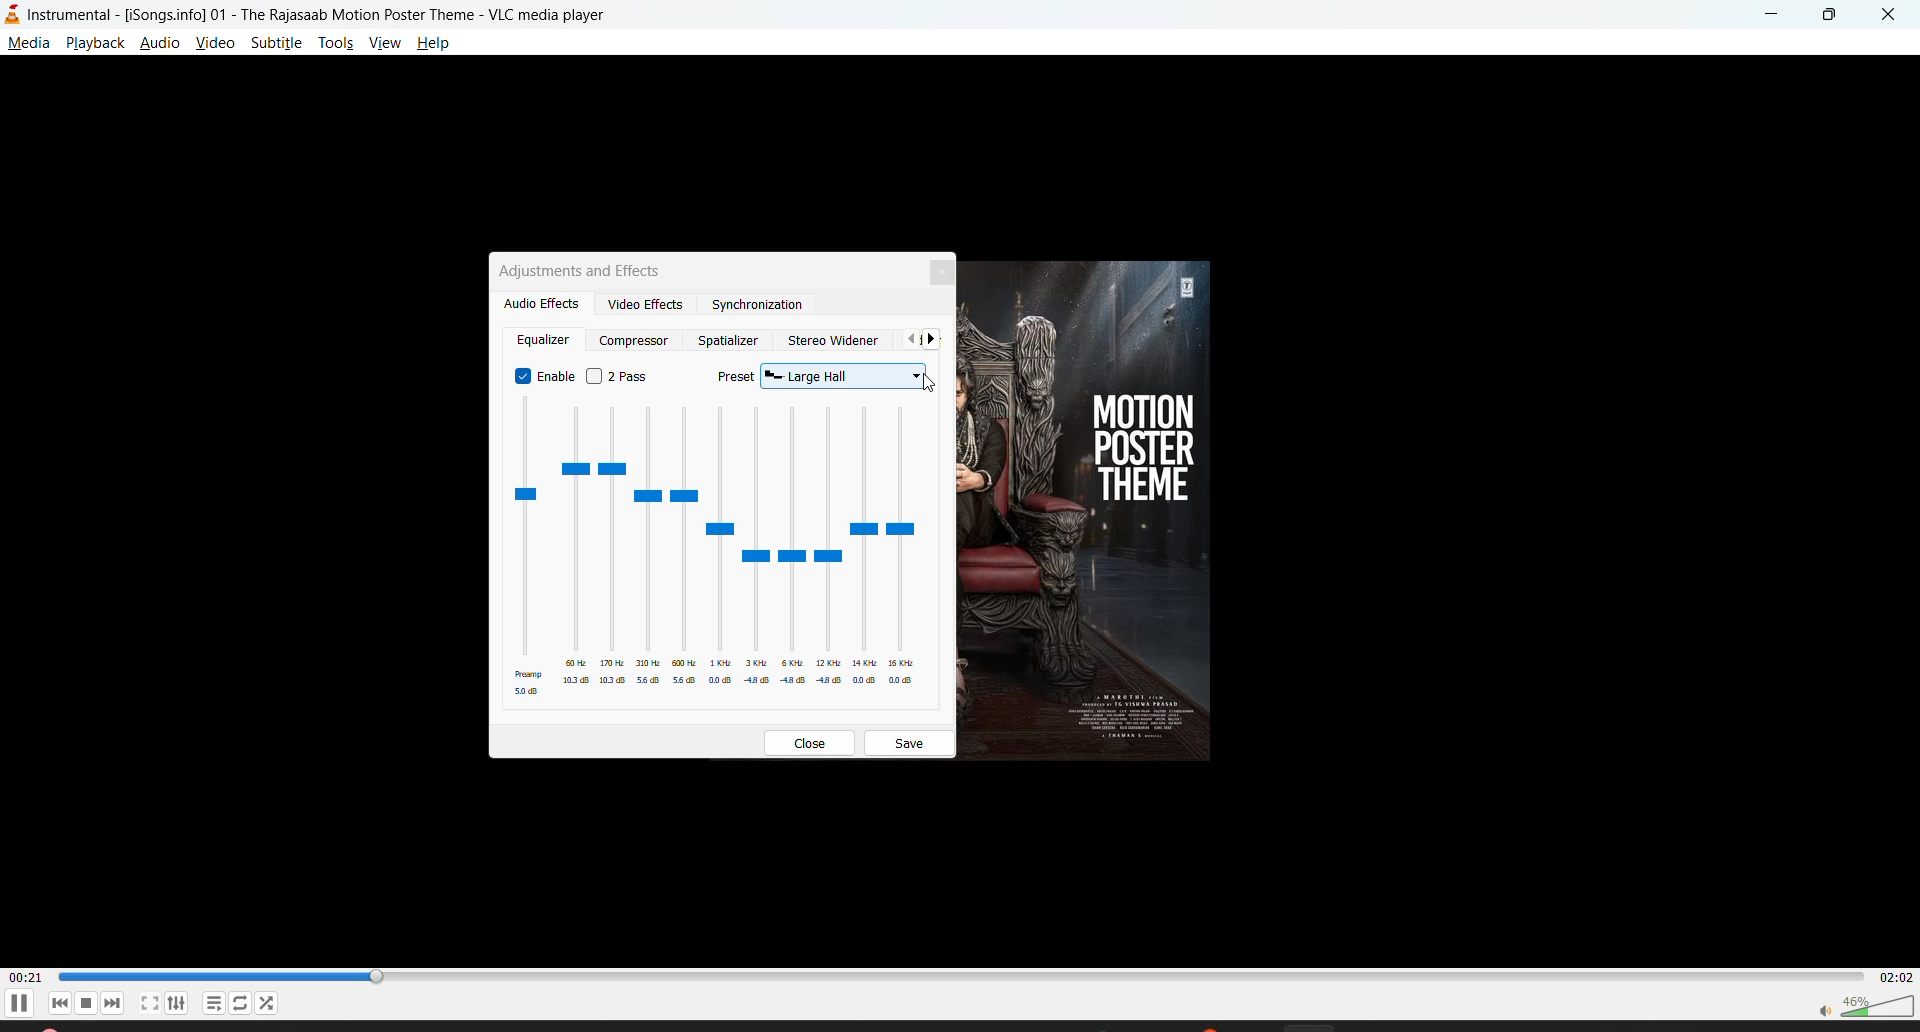 This screenshot has height=1032, width=1920. What do you see at coordinates (26, 976) in the screenshot?
I see `current track time` at bounding box center [26, 976].